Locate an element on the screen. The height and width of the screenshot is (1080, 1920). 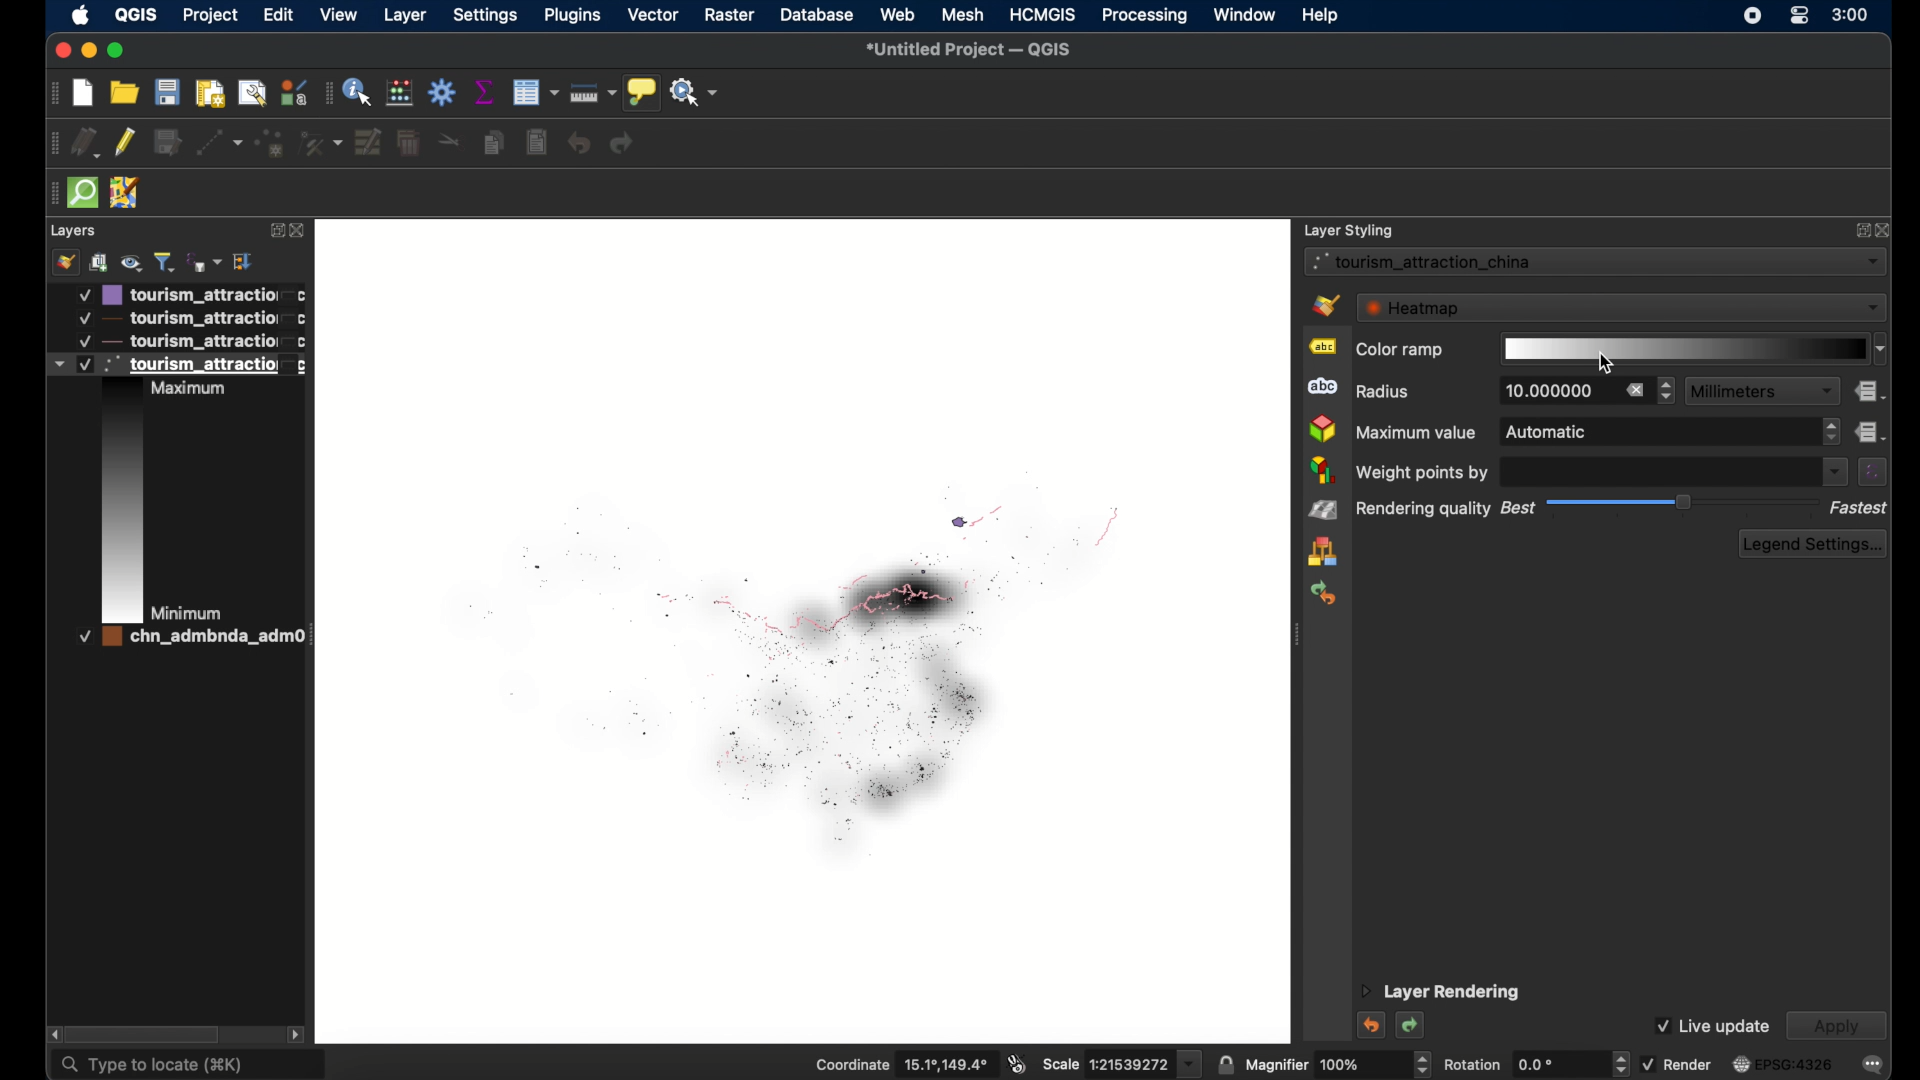
close is located at coordinates (1886, 230).